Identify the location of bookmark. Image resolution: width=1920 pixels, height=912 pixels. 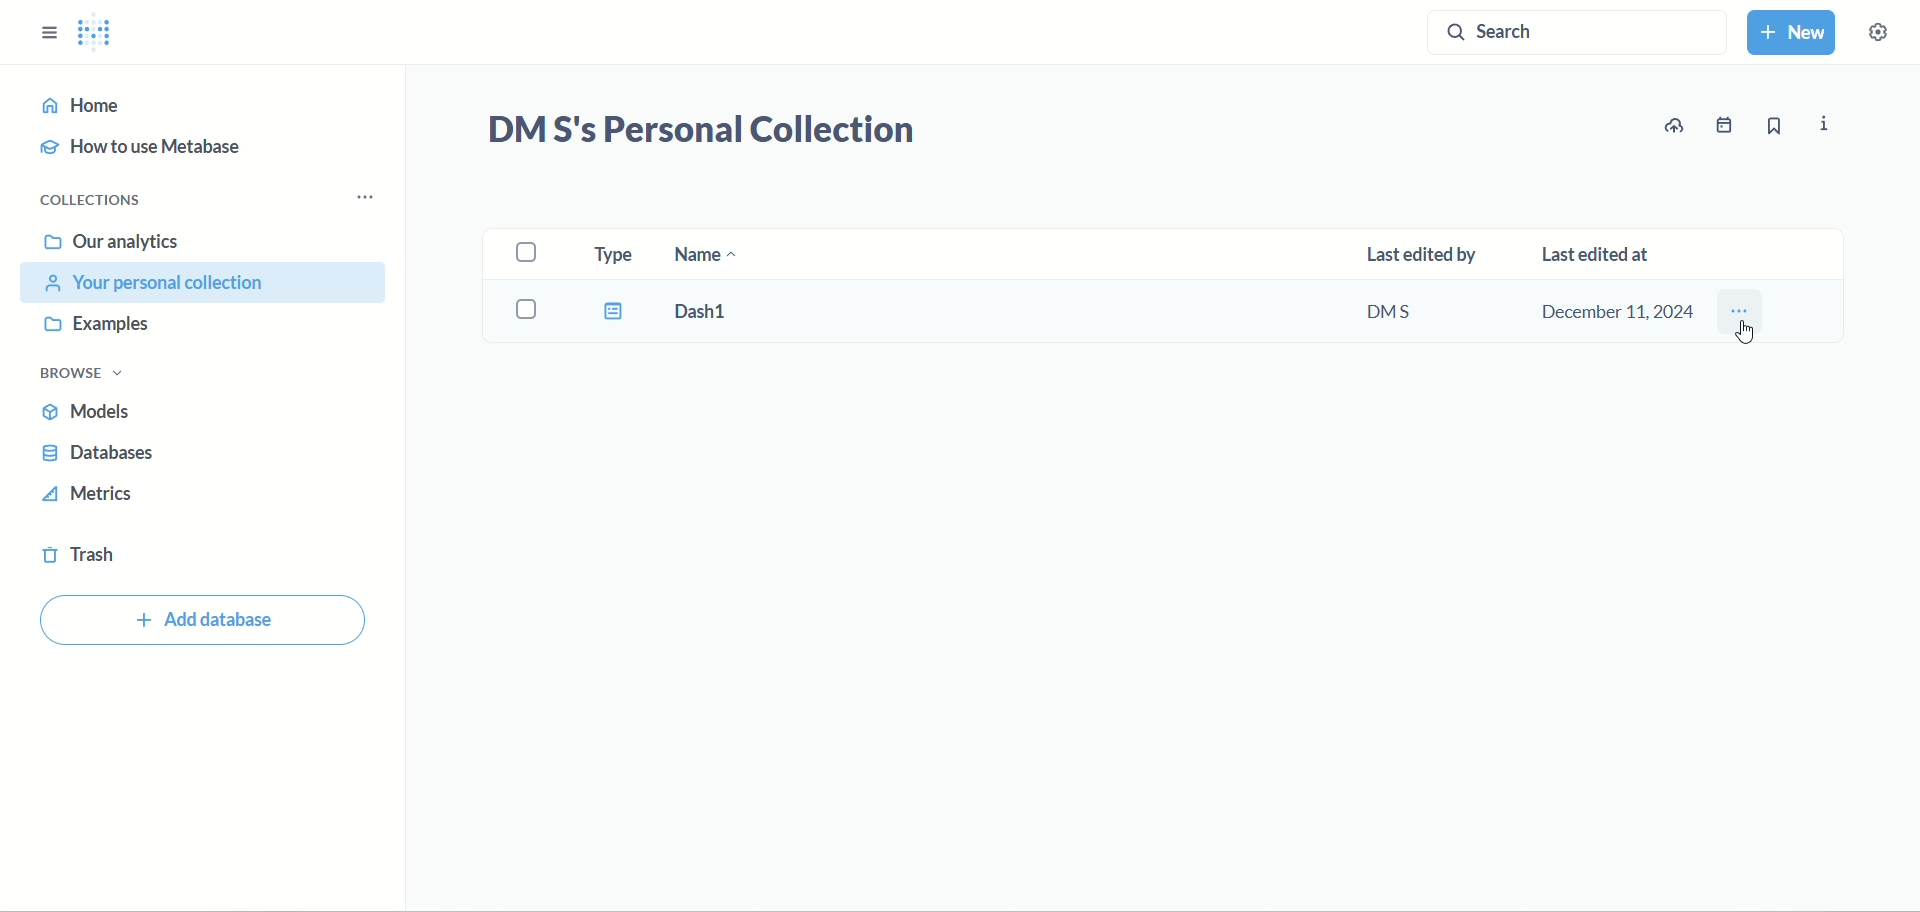
(1773, 129).